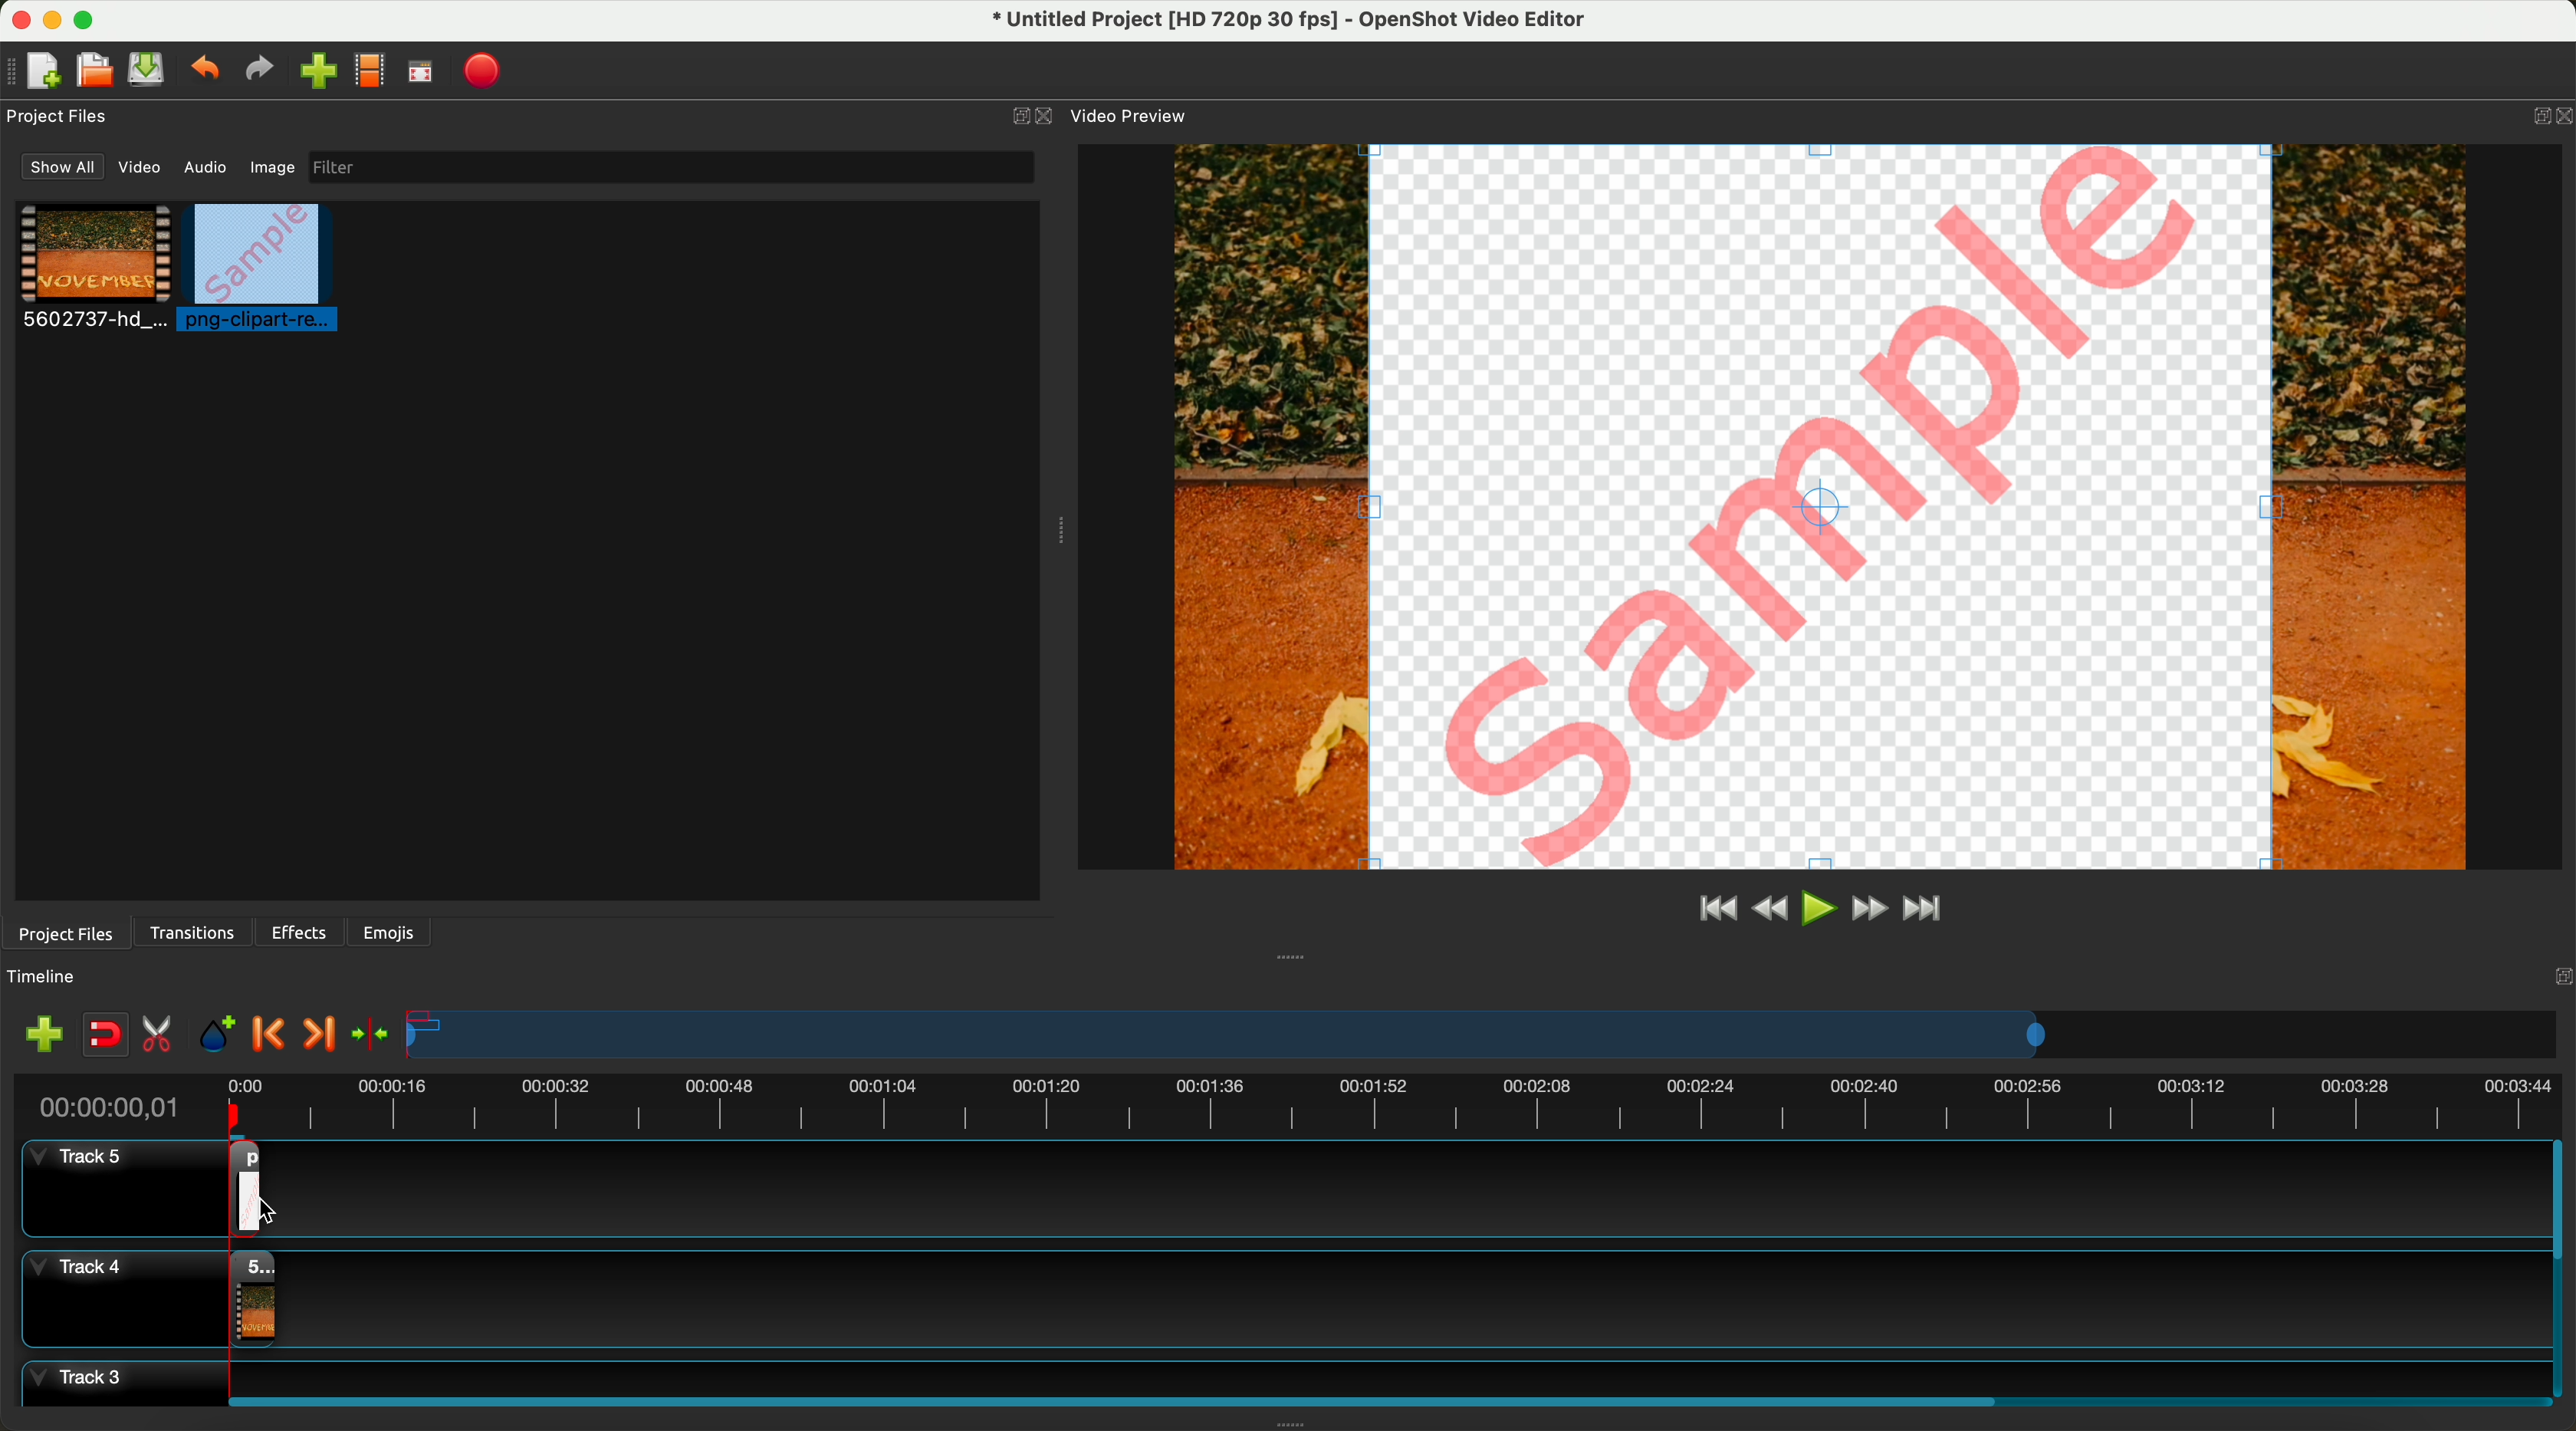 The height and width of the screenshot is (1431, 2576). Describe the element at coordinates (1718, 910) in the screenshot. I see `jump to start` at that location.